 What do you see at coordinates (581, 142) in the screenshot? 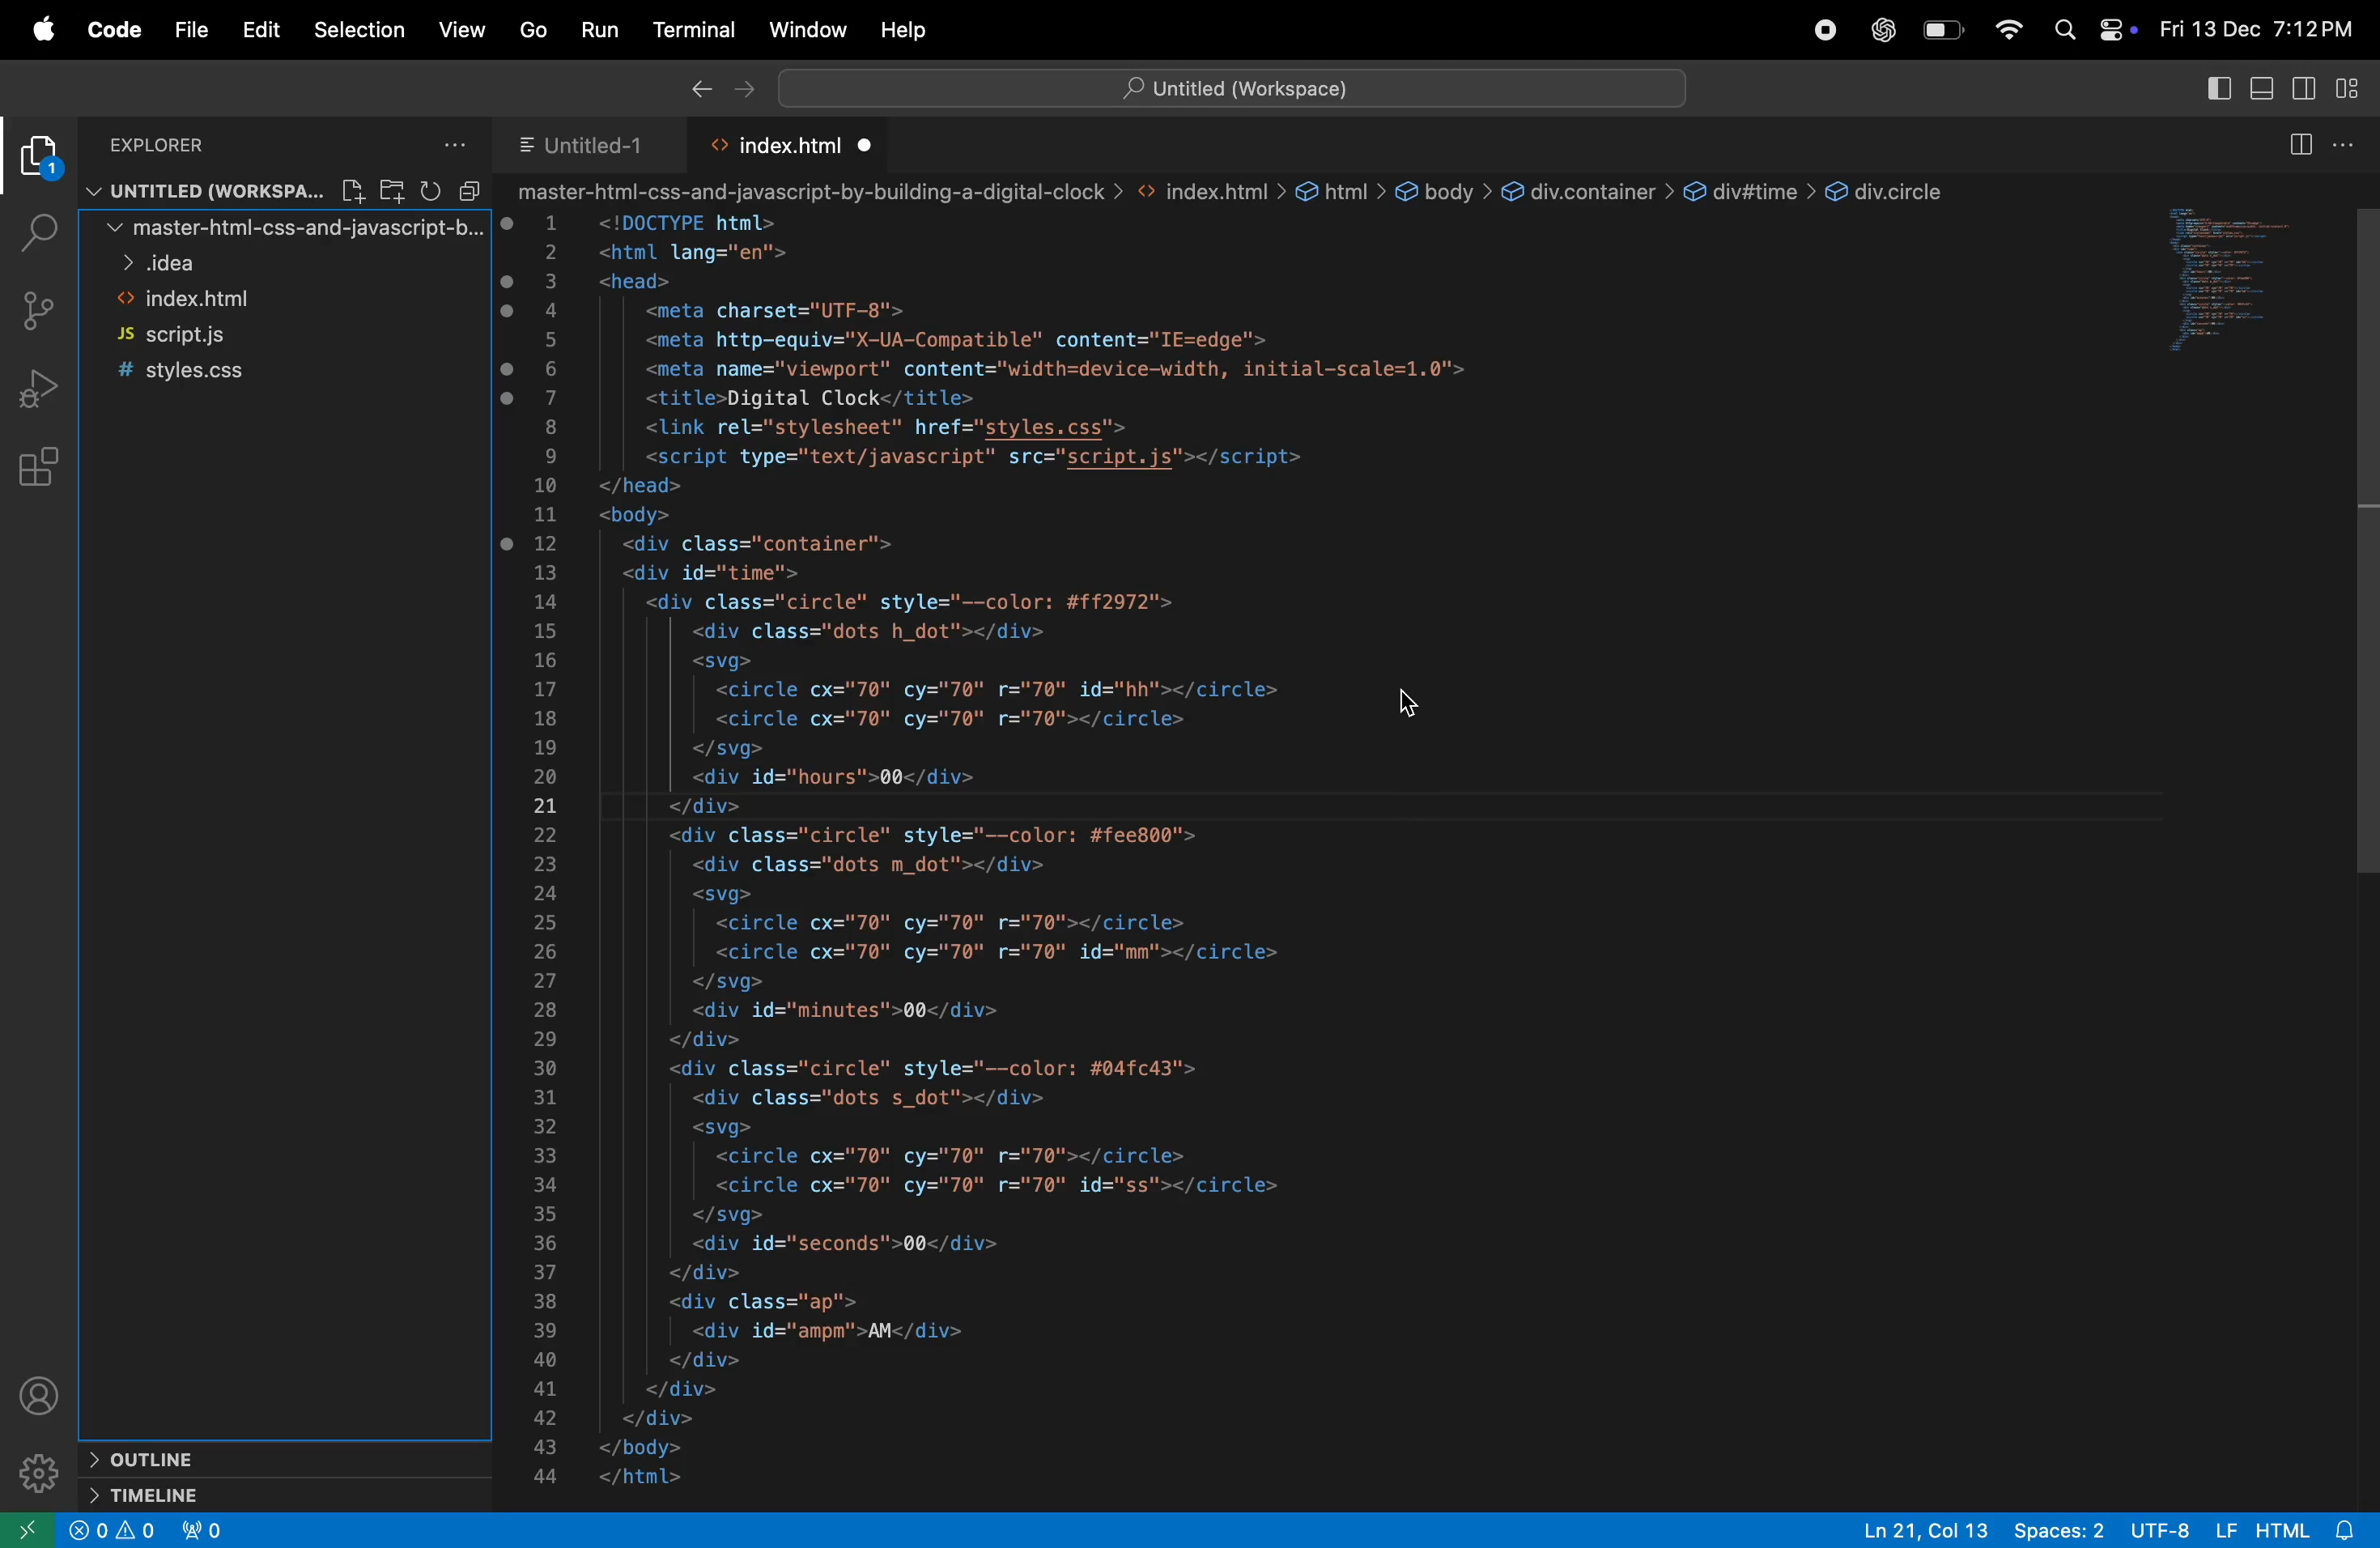
I see `untitled 1` at bounding box center [581, 142].